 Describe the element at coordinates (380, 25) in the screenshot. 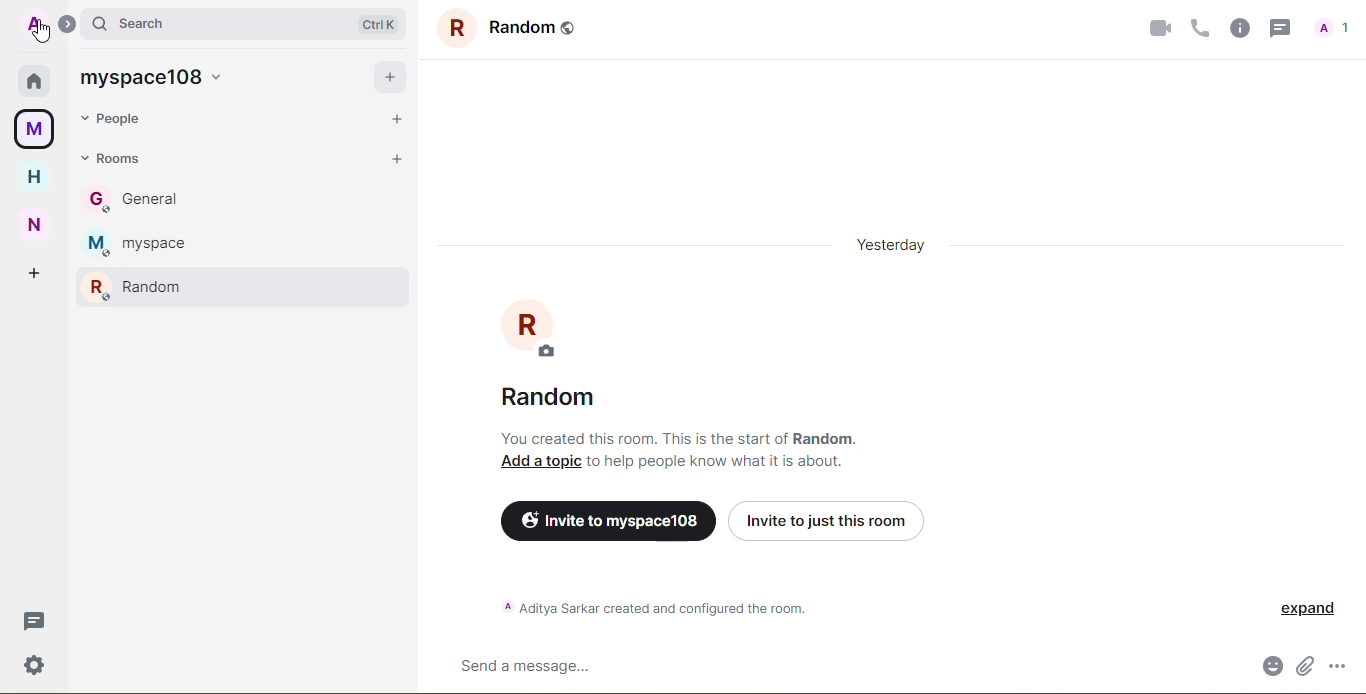

I see `ctrlk` at that location.